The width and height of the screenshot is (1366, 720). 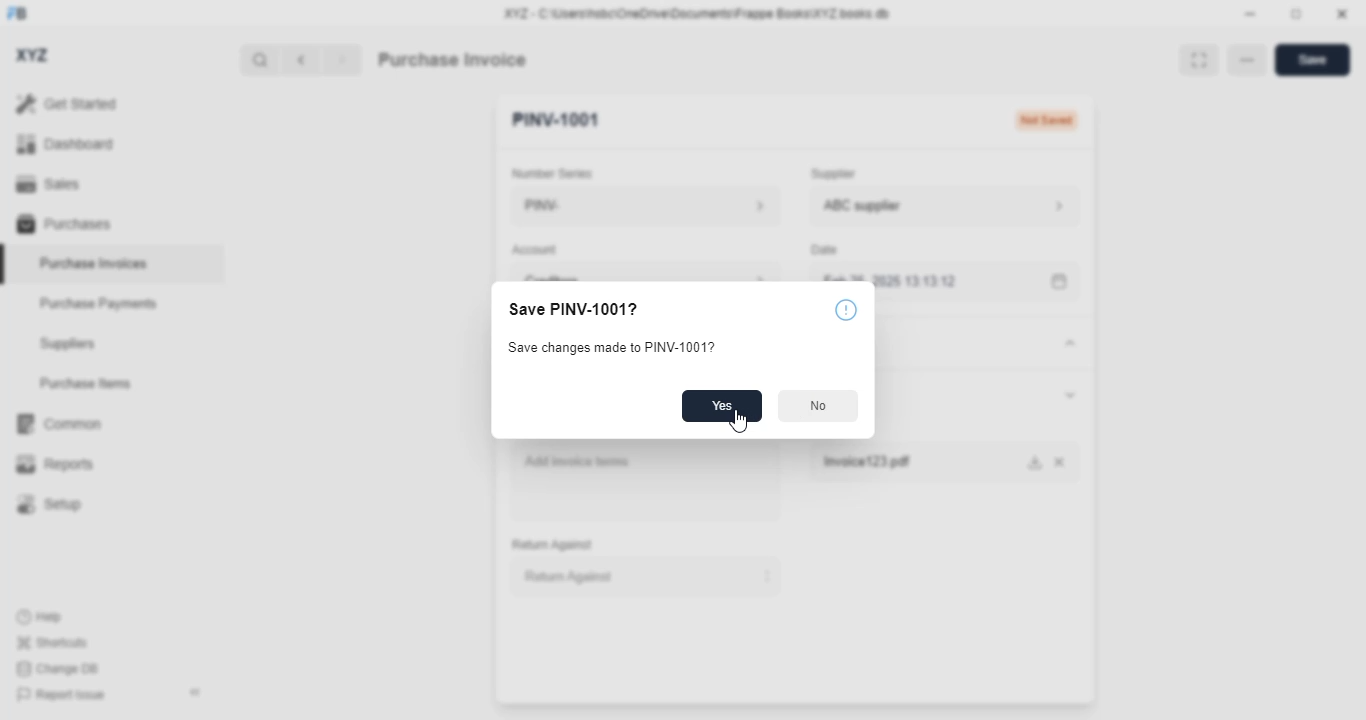 What do you see at coordinates (617, 205) in the screenshot?
I see `PINV-` at bounding box center [617, 205].